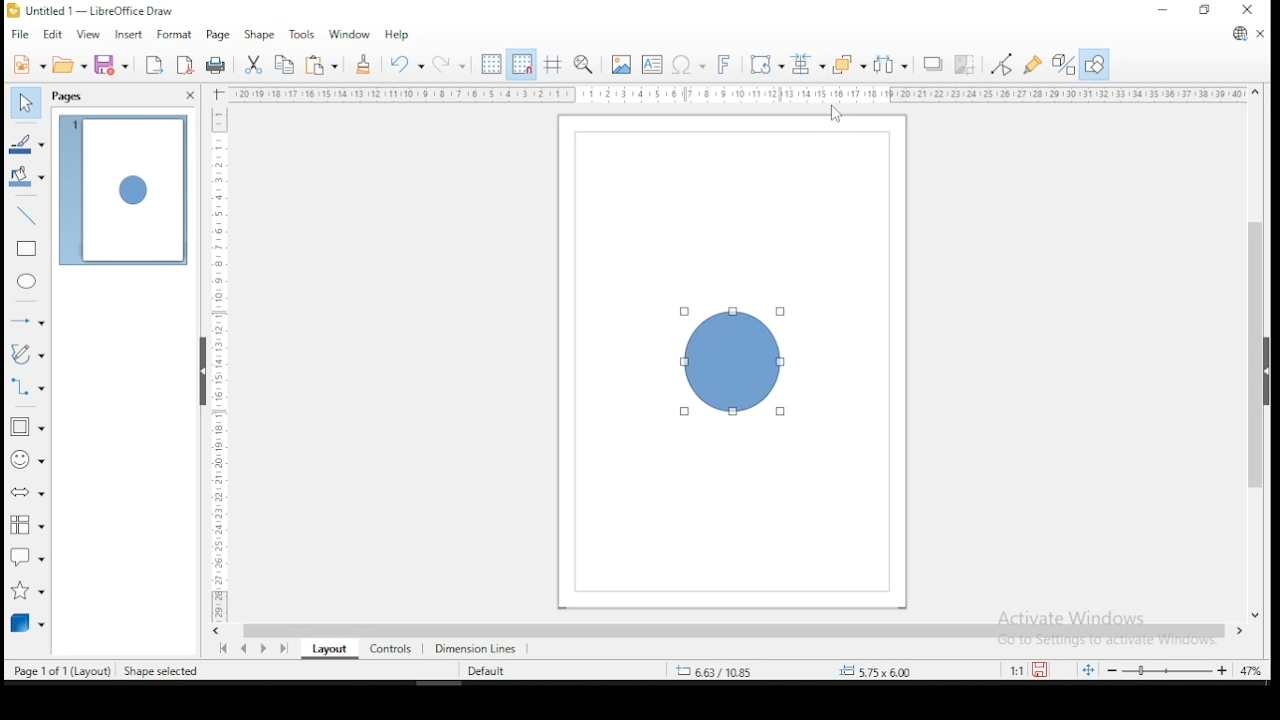 The width and height of the screenshot is (1280, 720). I want to click on copy, so click(285, 65).